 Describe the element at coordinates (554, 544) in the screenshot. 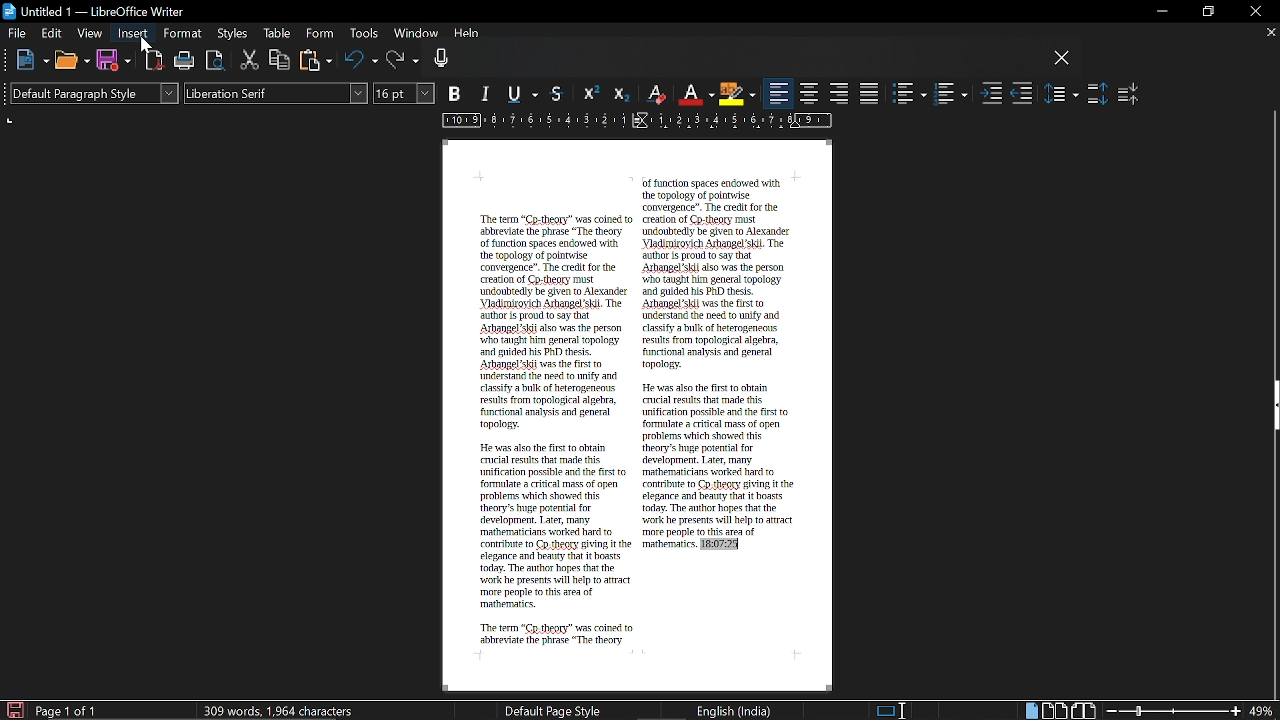

I see `He was also the first to obtain crucial results that made this unification possible and the first to formulate a critical mass of open problems which showed this theory's huge potential for development. I ater, many mathematicians worked hard to contribute to Co theory giving it the elegance and beauty that it boasts today. The author hopes that the work he presents will help to attract more people to this area of mathematics.  The term "Cp theory" was coined to abbreviate the phrase "The theory` at that location.